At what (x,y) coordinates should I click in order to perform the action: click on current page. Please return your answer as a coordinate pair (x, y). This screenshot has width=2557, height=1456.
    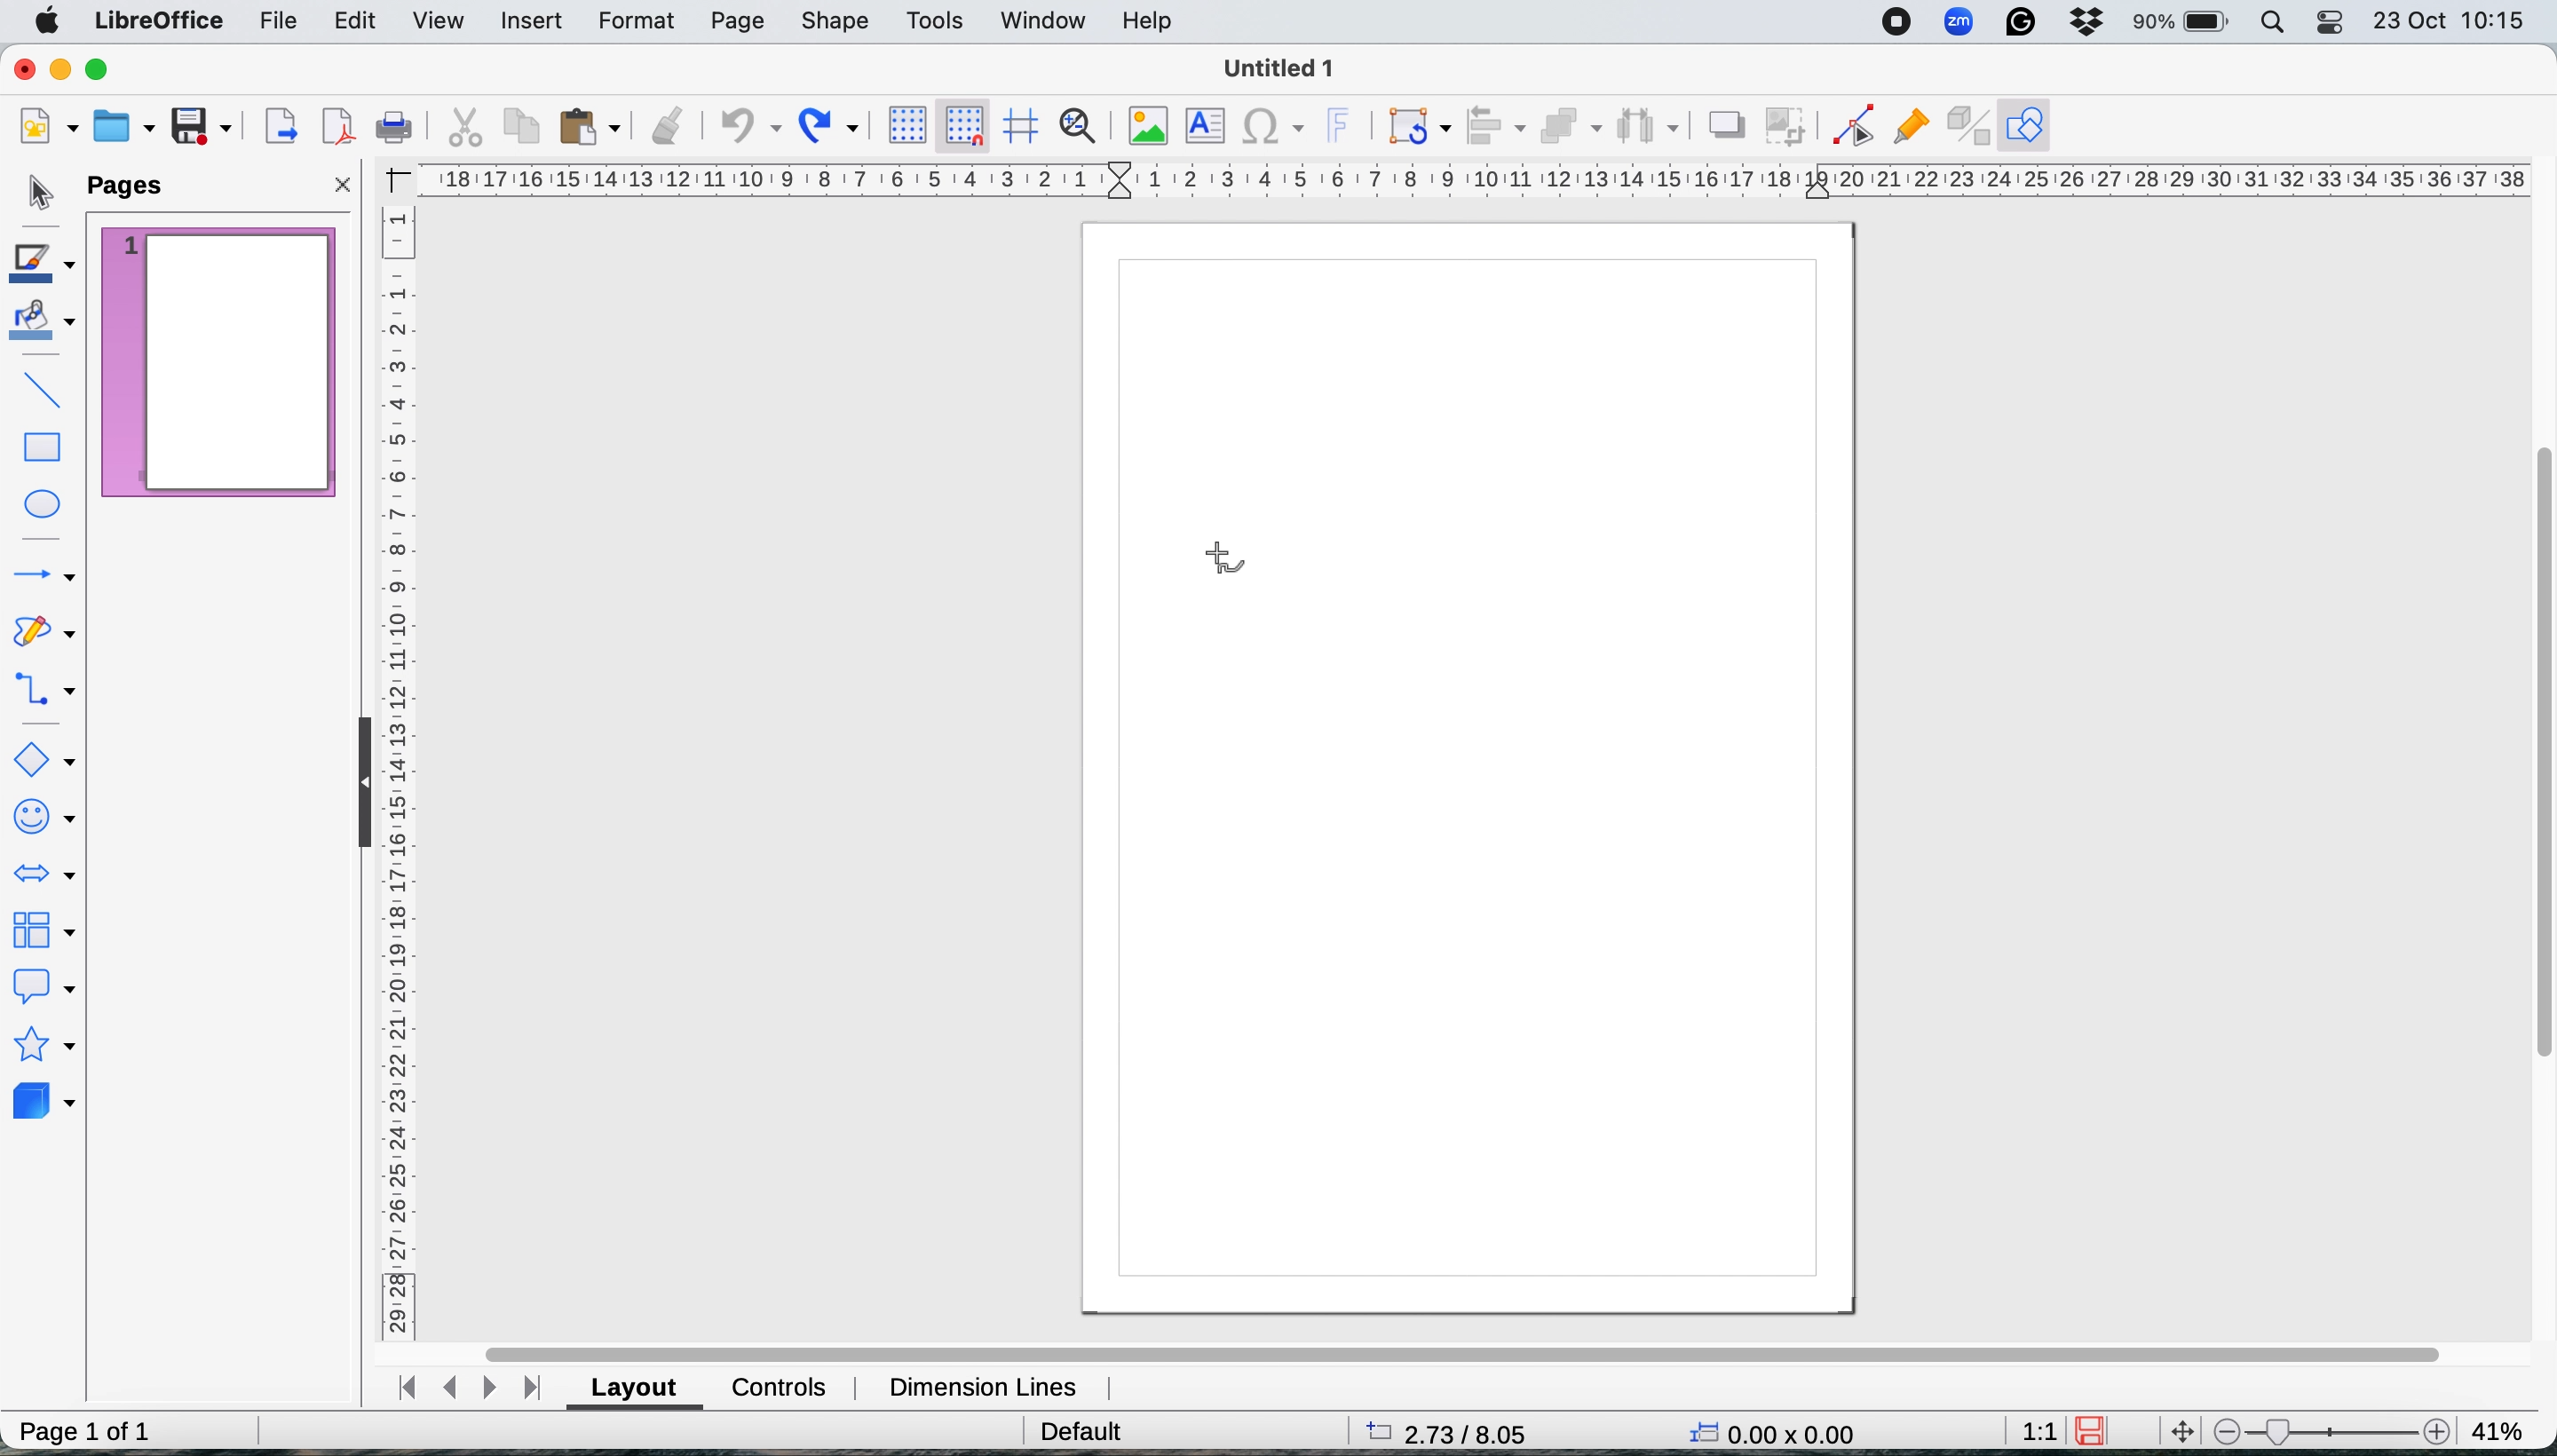
    Looking at the image, I should click on (213, 365).